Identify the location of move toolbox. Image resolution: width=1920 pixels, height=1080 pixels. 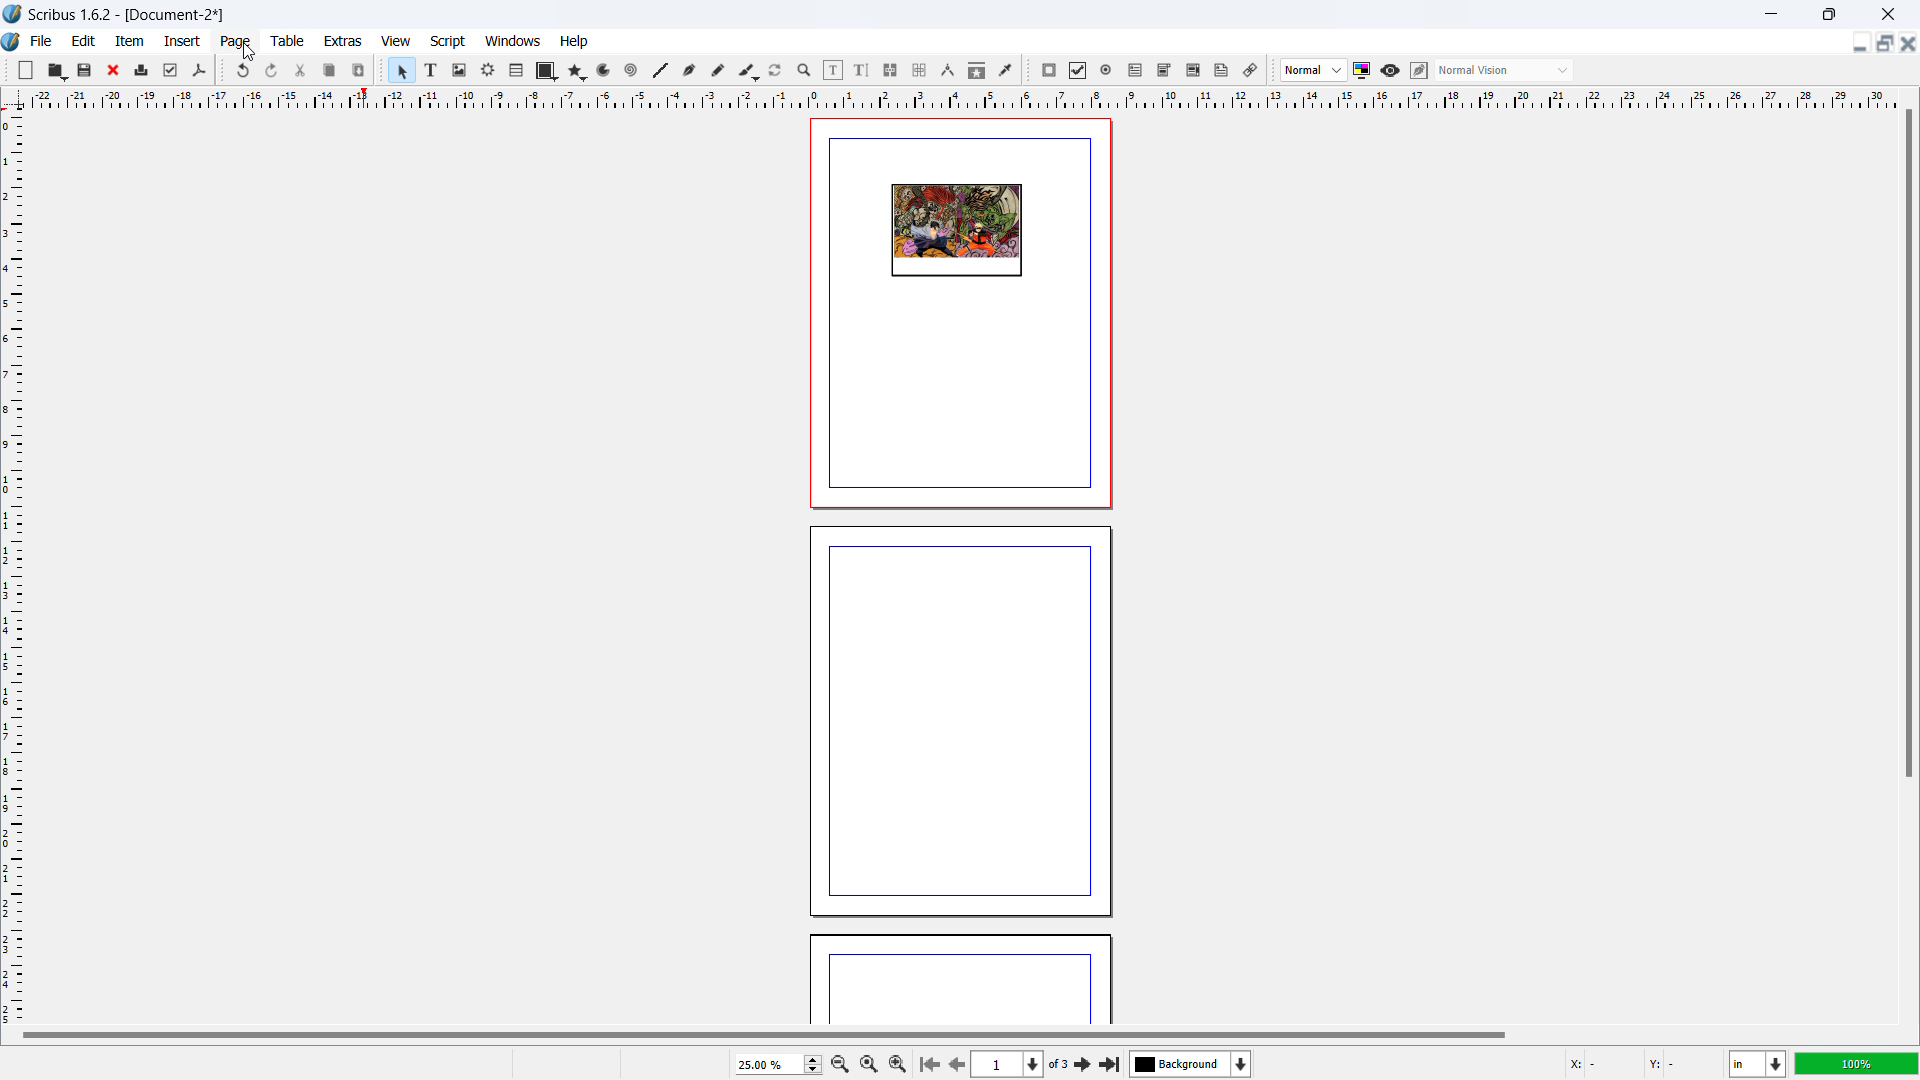
(7, 68).